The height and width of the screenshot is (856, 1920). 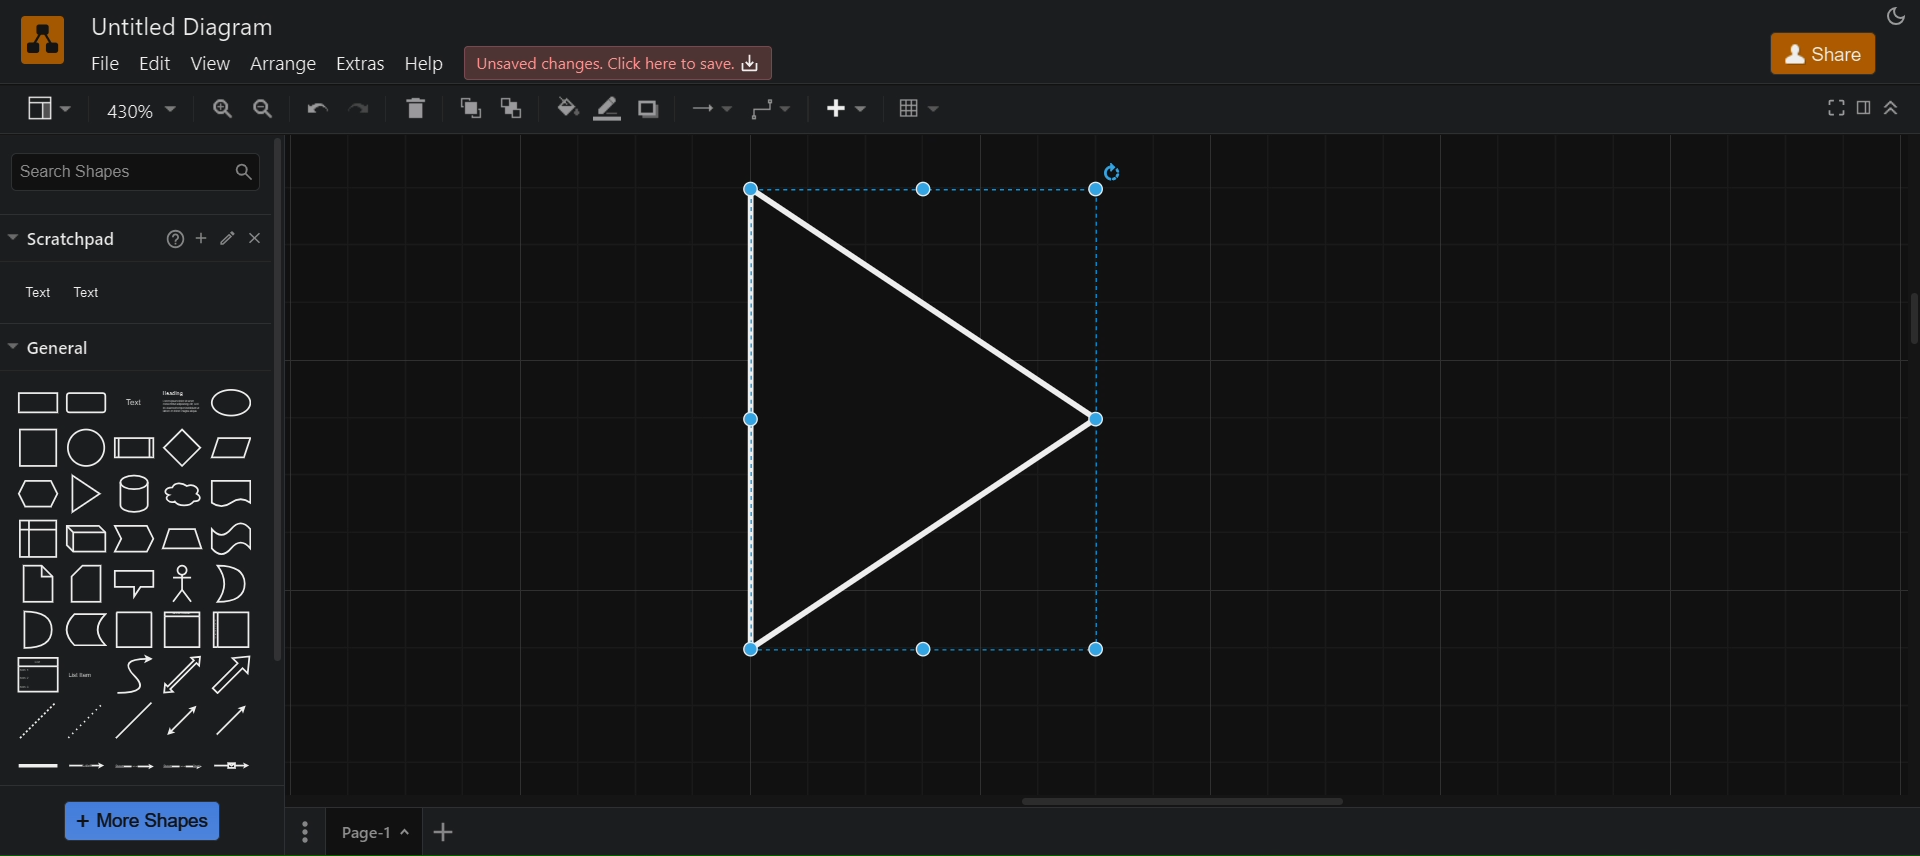 I want to click on Table, so click(x=919, y=109).